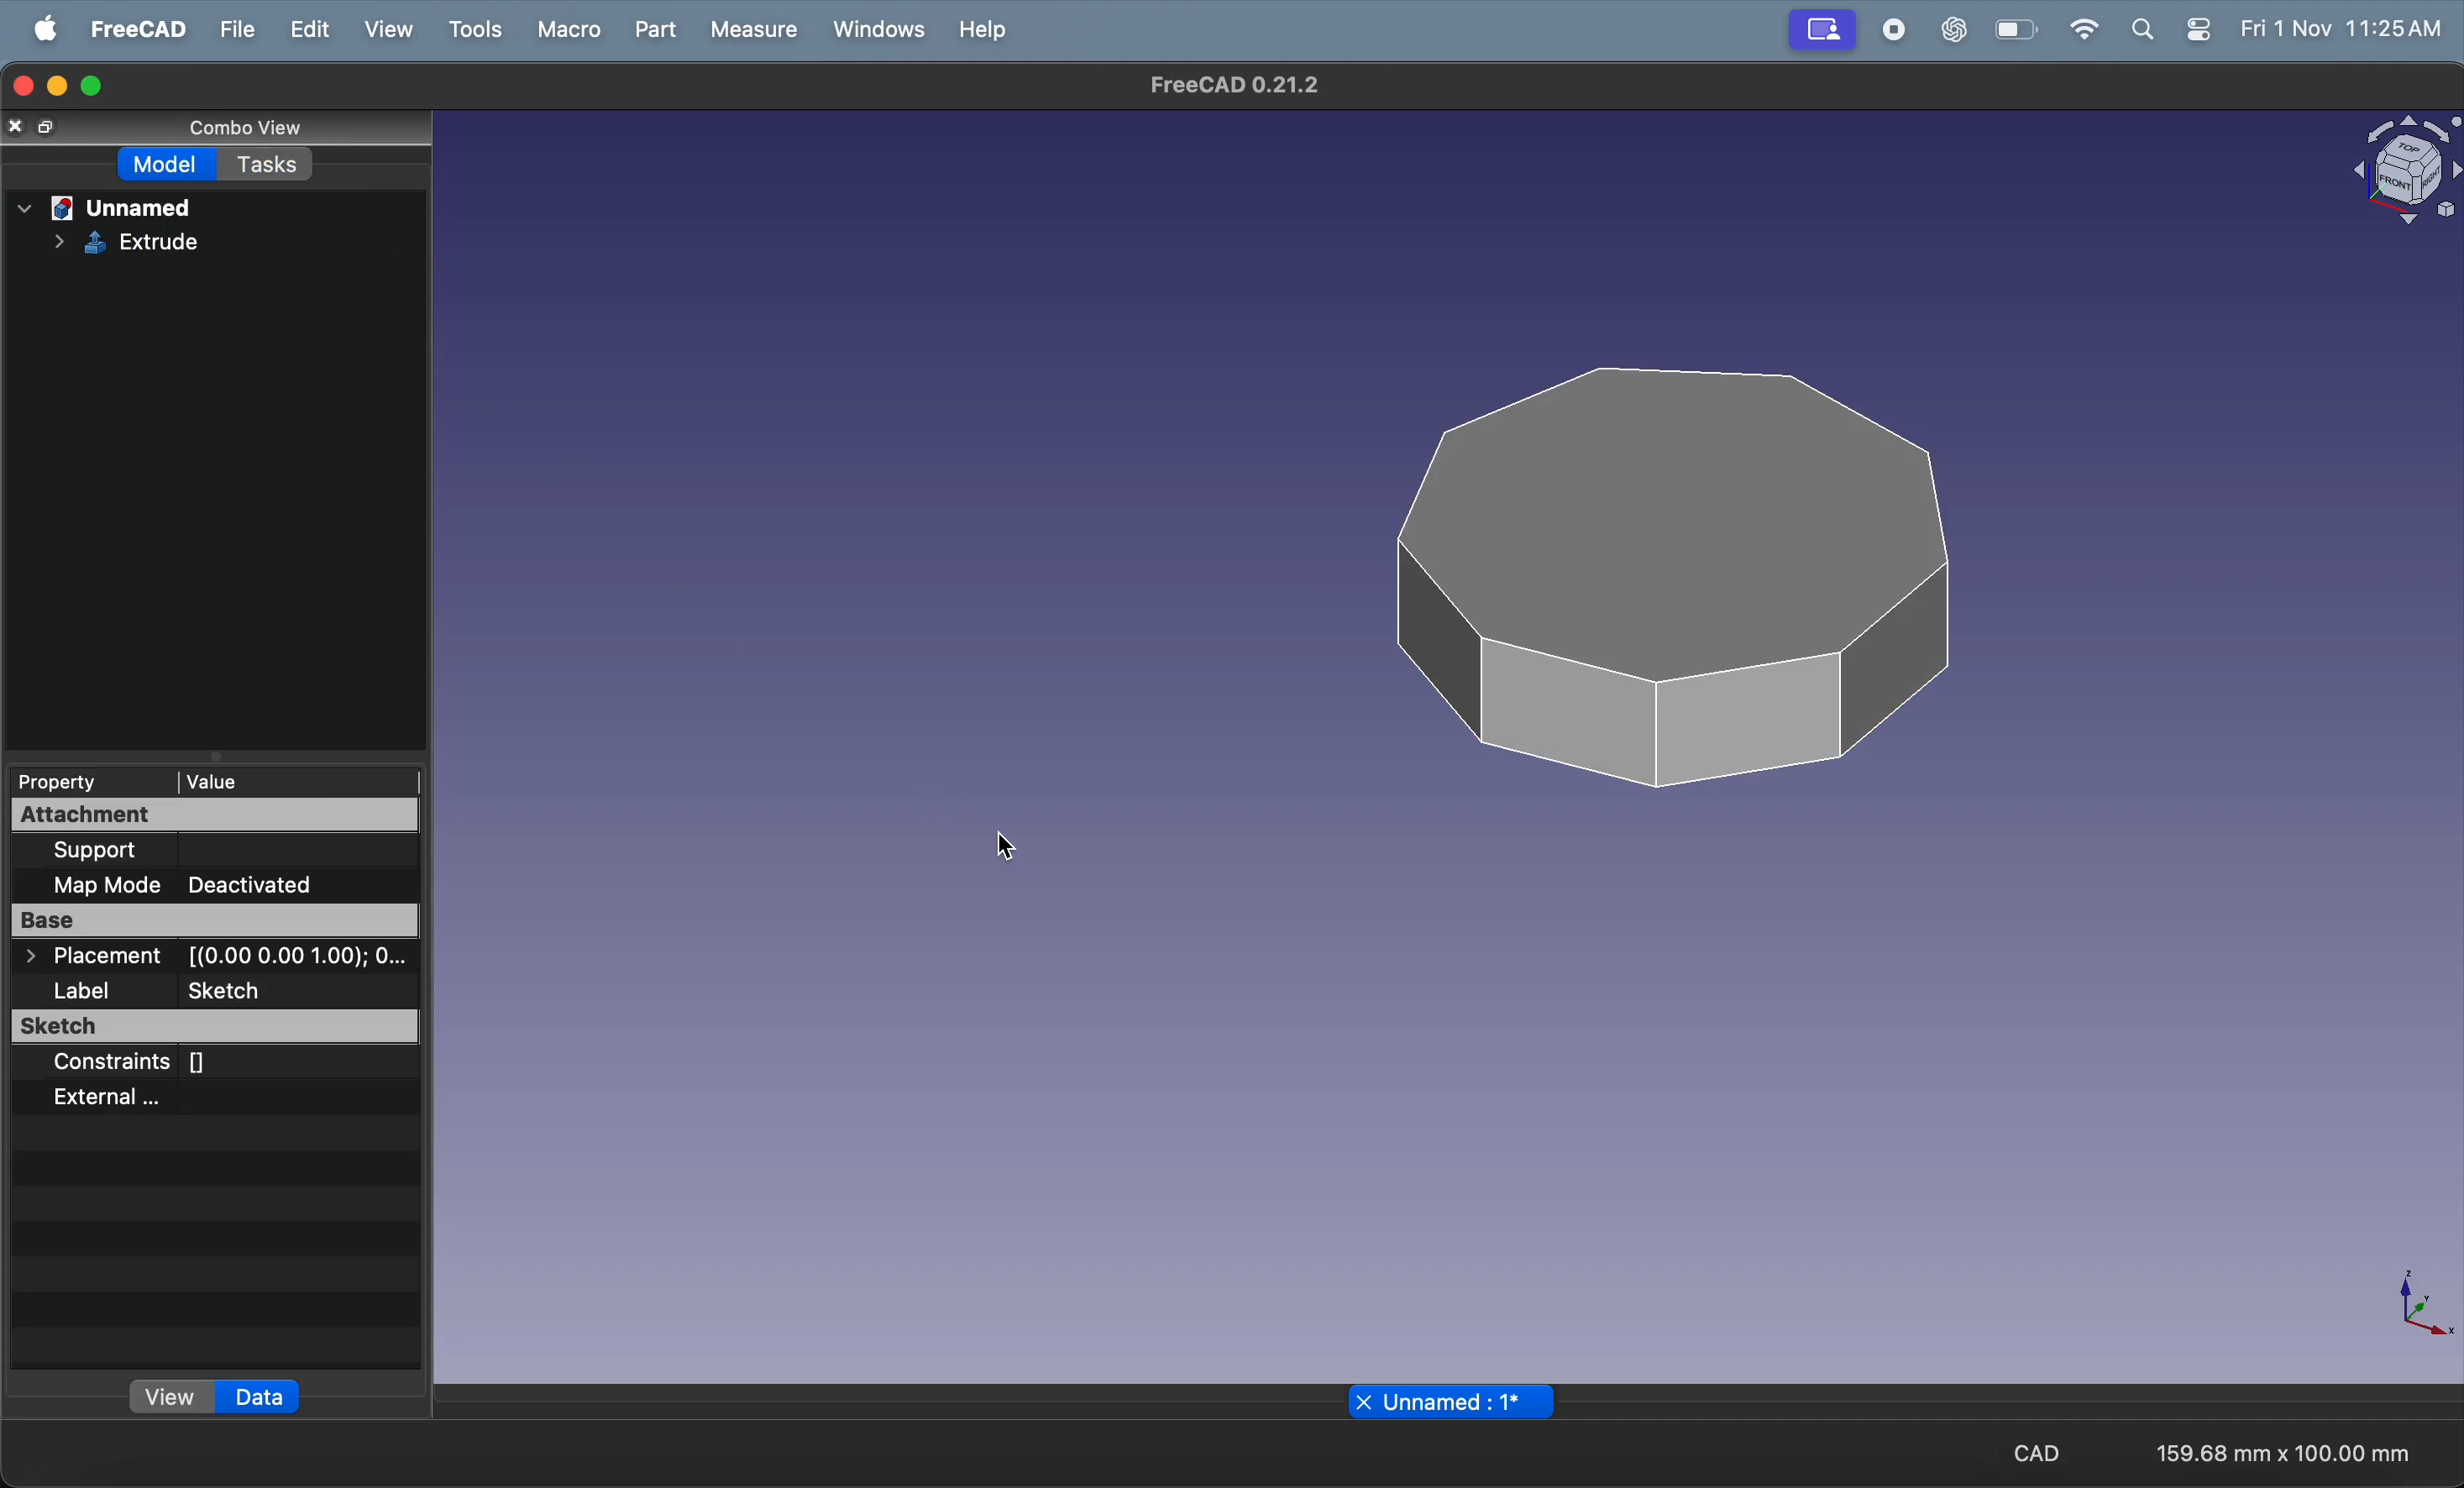 Image resolution: width=2464 pixels, height=1488 pixels. What do you see at coordinates (386, 30) in the screenshot?
I see `view` at bounding box center [386, 30].